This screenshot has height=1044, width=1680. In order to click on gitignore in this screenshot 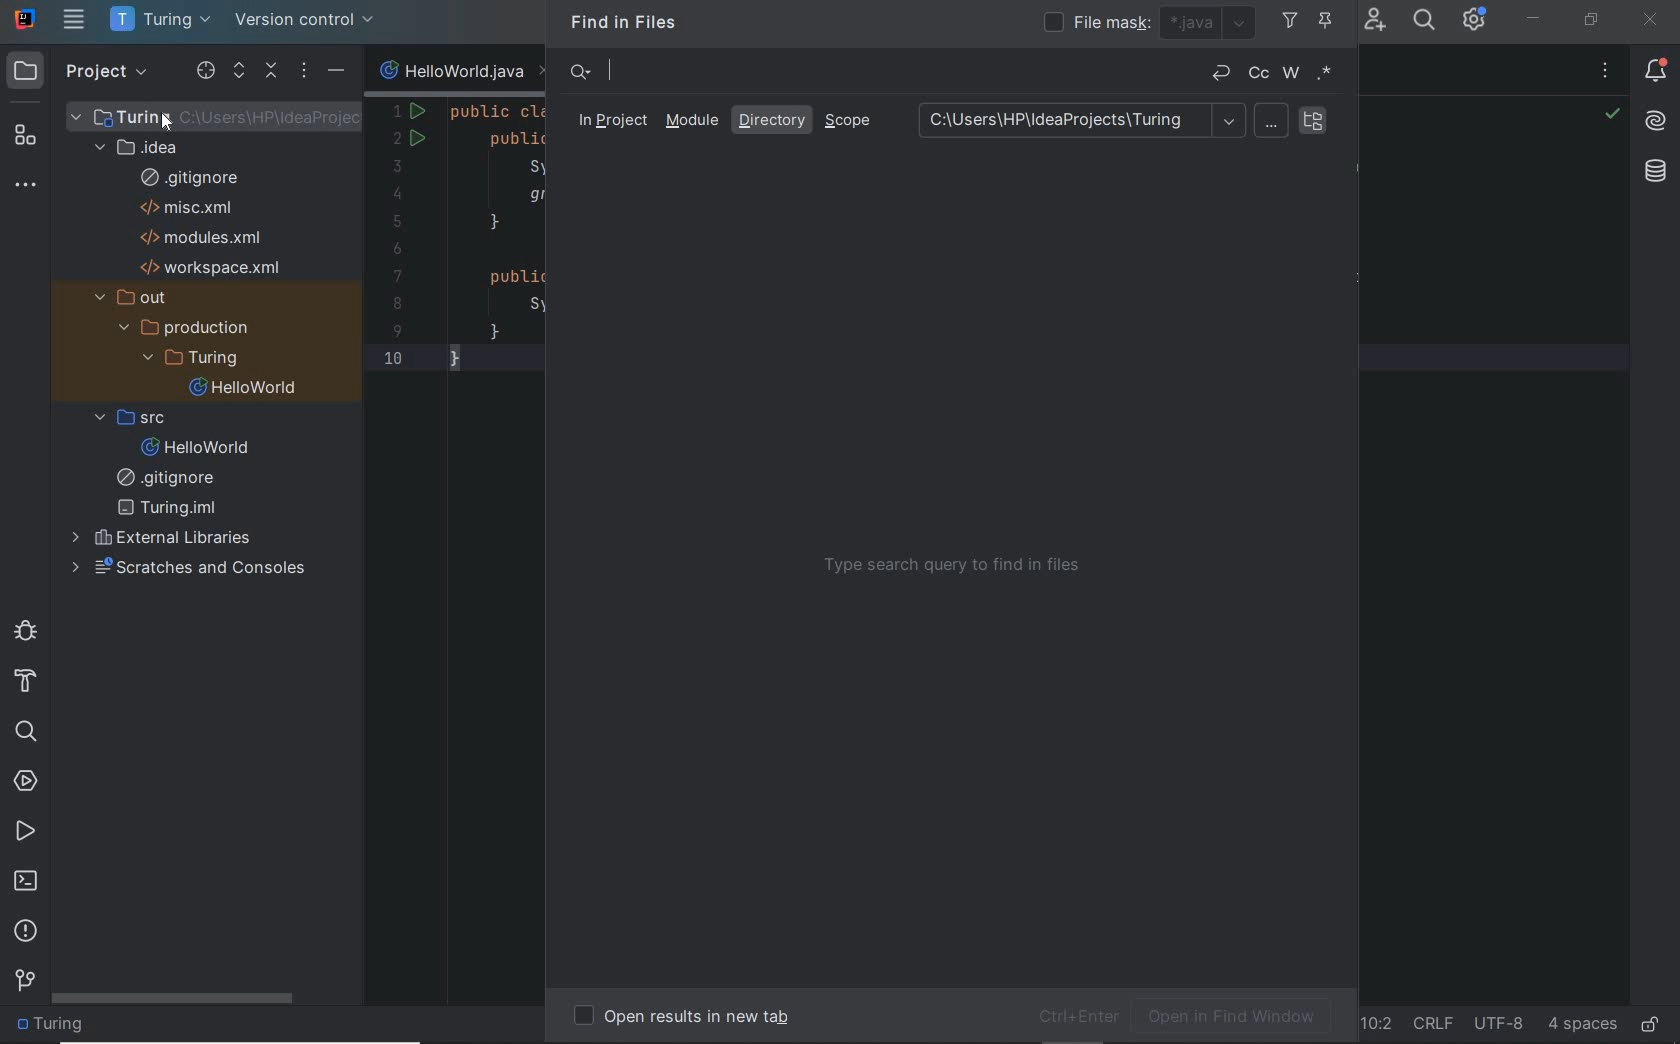, I will do `click(196, 177)`.